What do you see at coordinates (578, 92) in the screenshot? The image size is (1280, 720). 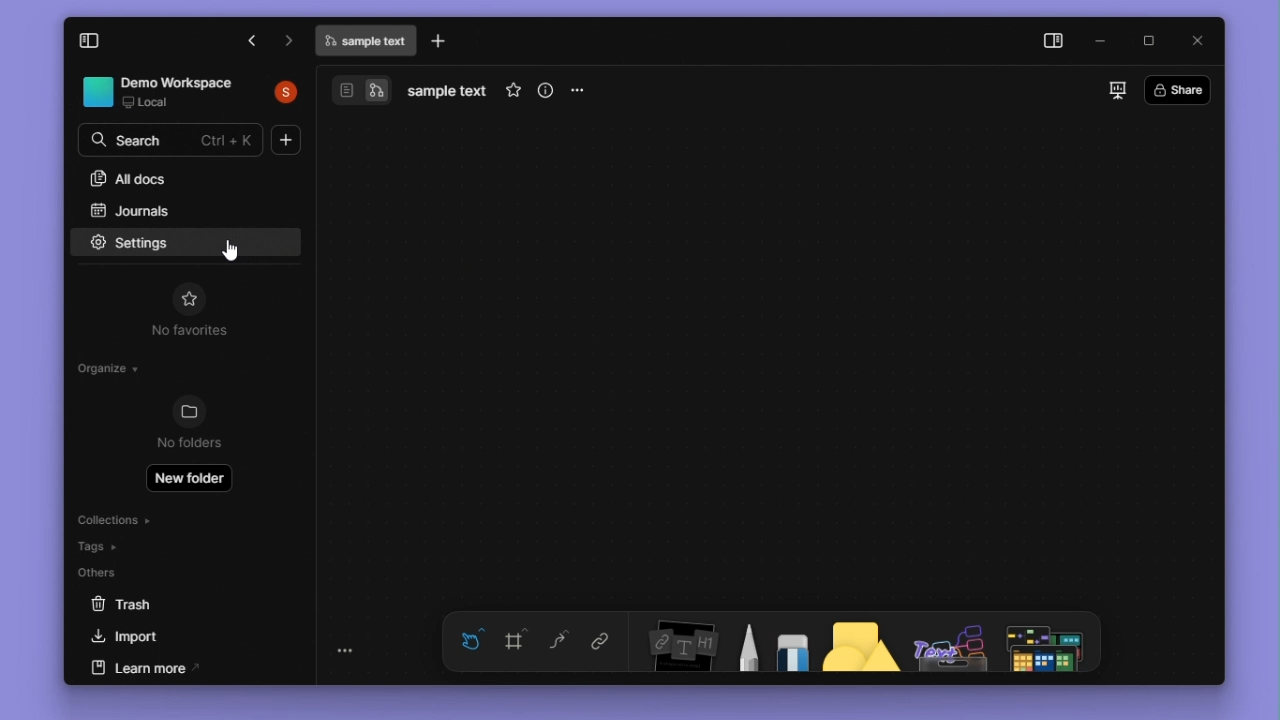 I see `more options` at bounding box center [578, 92].